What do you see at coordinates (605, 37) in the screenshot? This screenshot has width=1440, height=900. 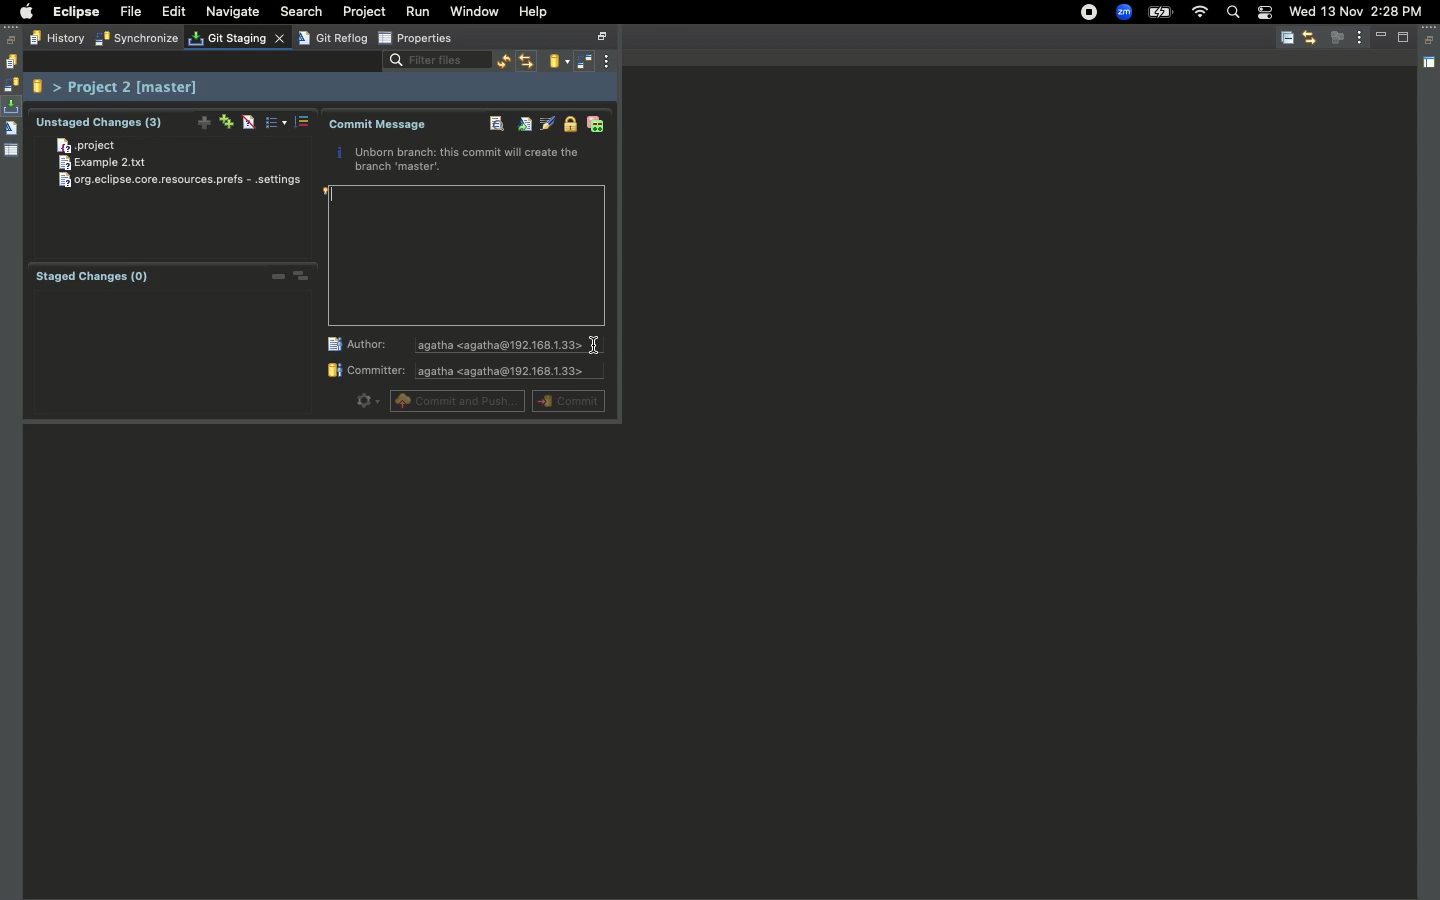 I see `Restore` at bounding box center [605, 37].